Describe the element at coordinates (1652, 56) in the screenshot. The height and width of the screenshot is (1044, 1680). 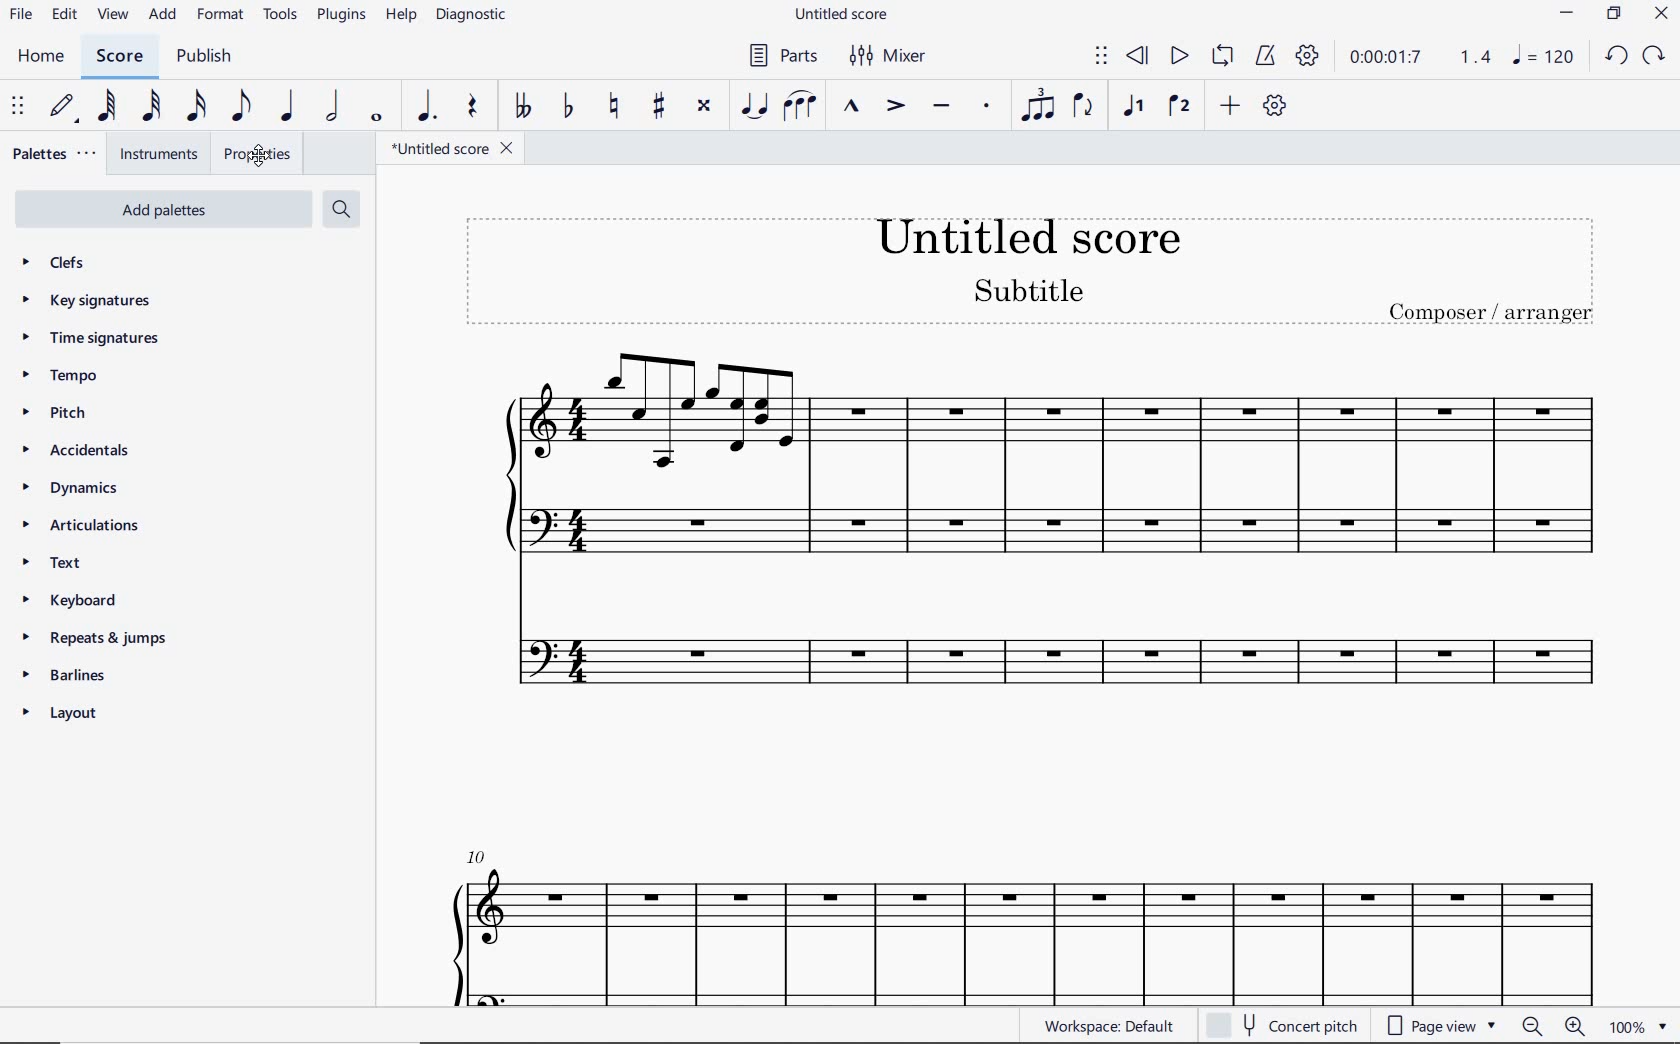
I see `REDO` at that location.